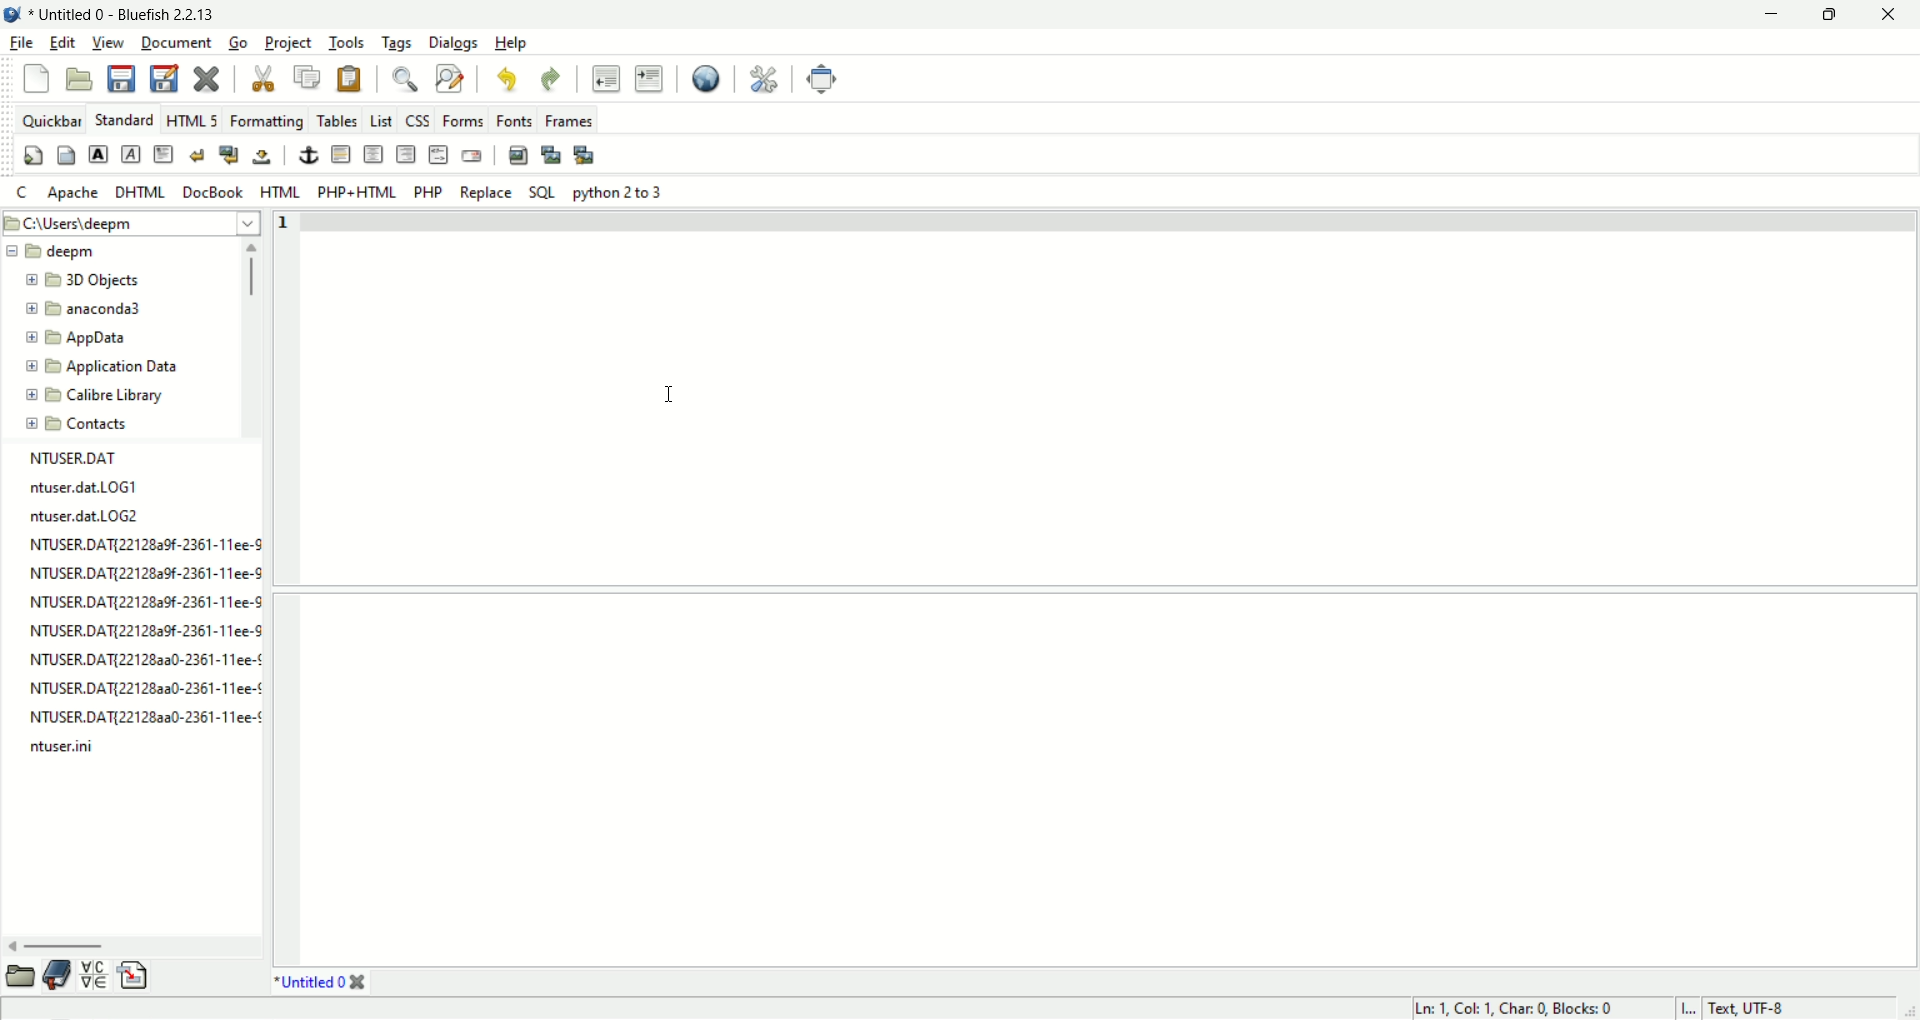 The image size is (1920, 1020). Describe the element at coordinates (68, 155) in the screenshot. I see `body` at that location.